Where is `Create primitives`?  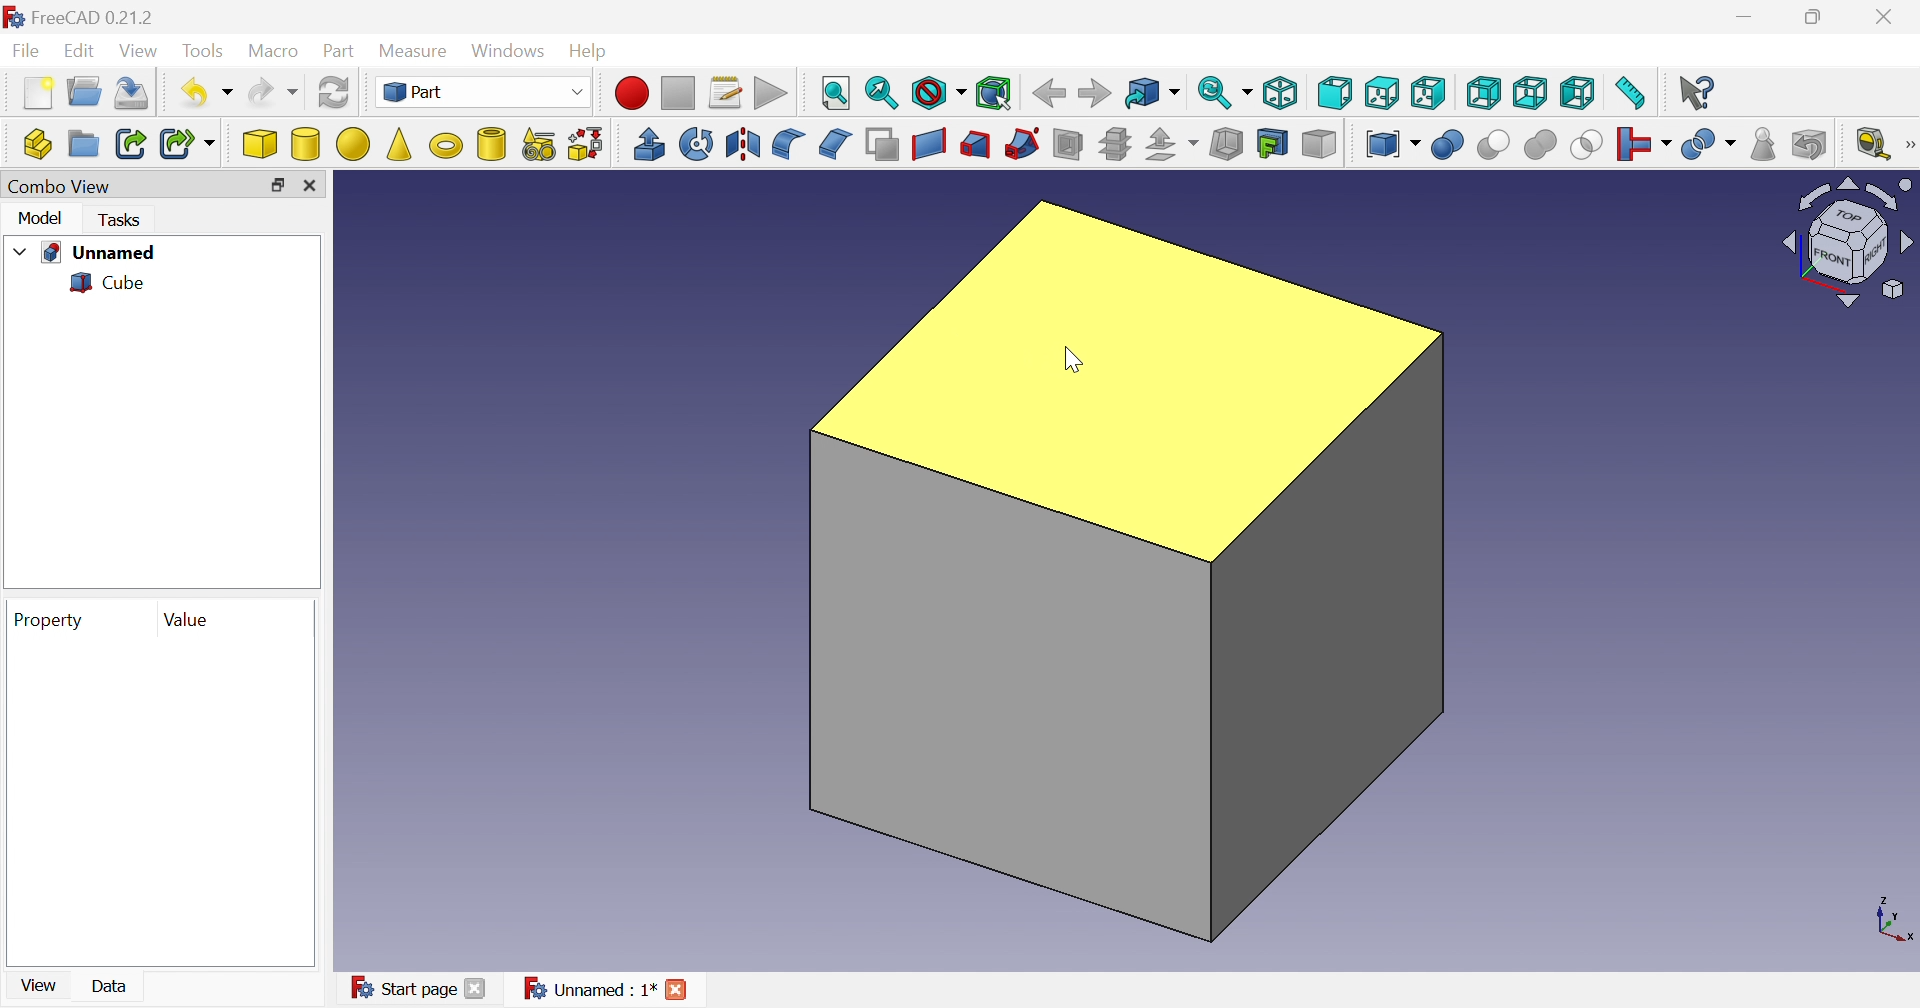 Create primitives is located at coordinates (540, 143).